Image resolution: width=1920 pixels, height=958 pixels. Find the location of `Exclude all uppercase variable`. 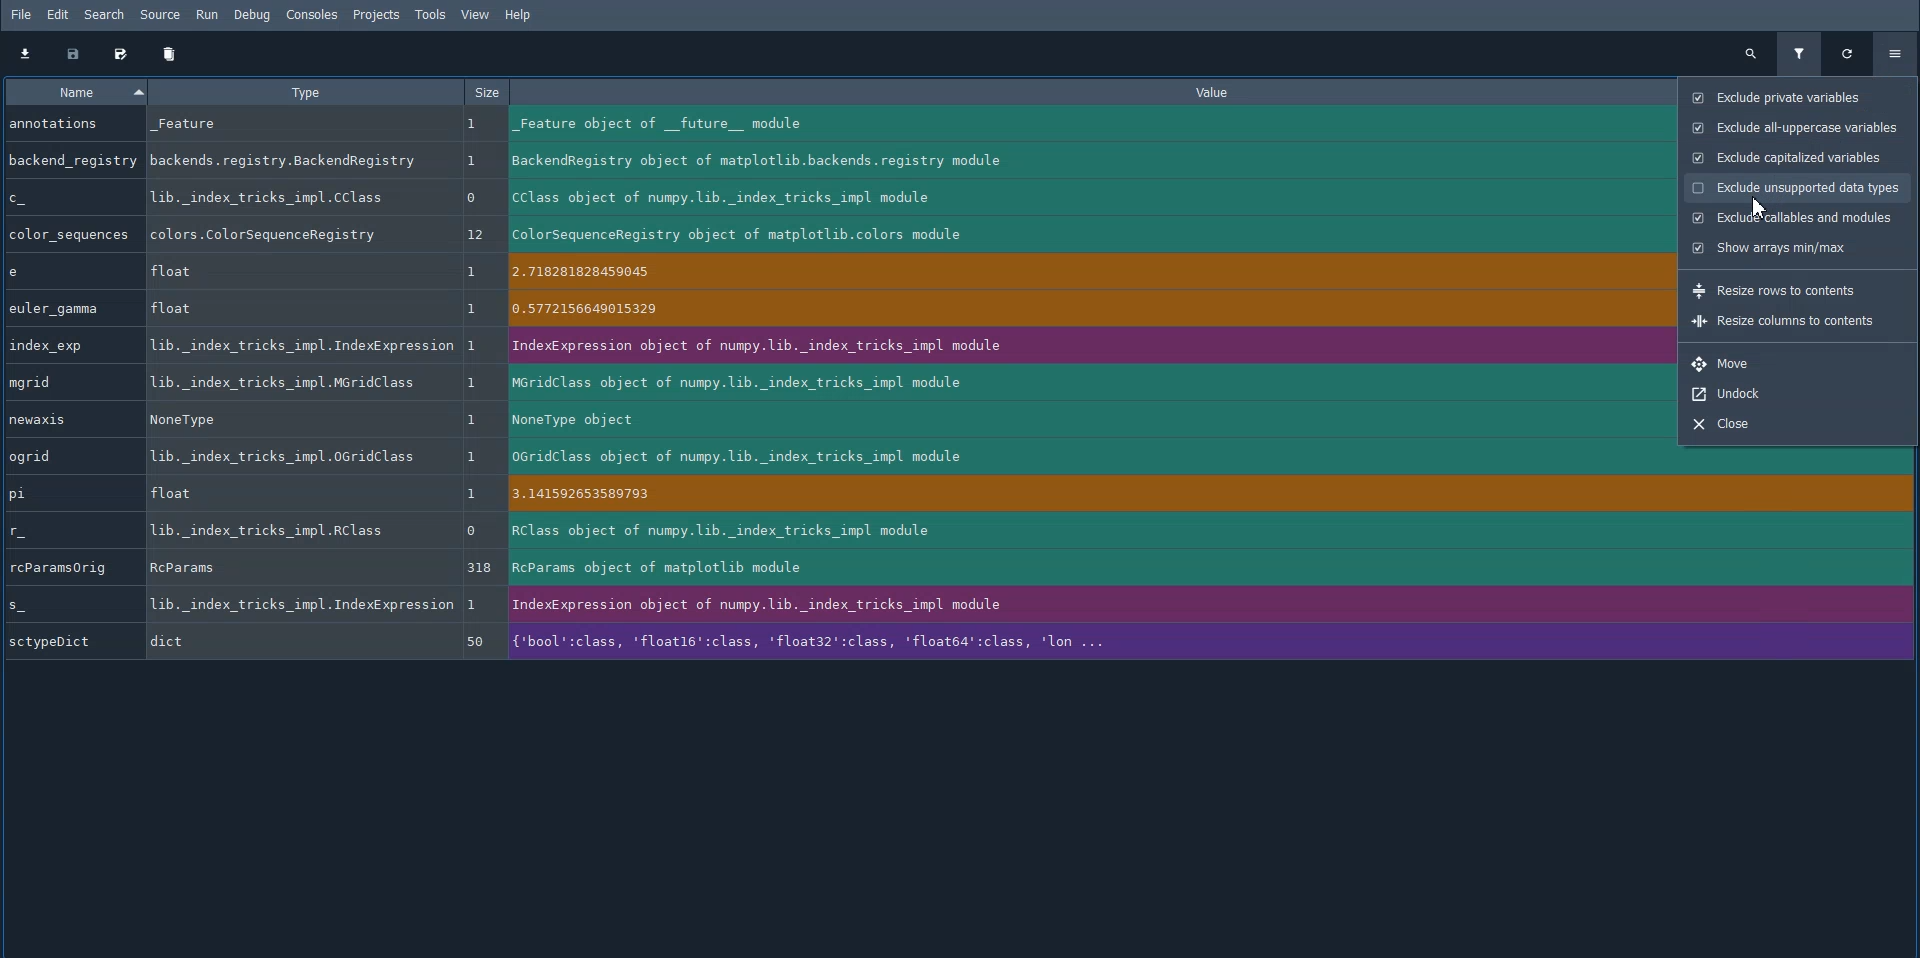

Exclude all uppercase variable is located at coordinates (1798, 129).